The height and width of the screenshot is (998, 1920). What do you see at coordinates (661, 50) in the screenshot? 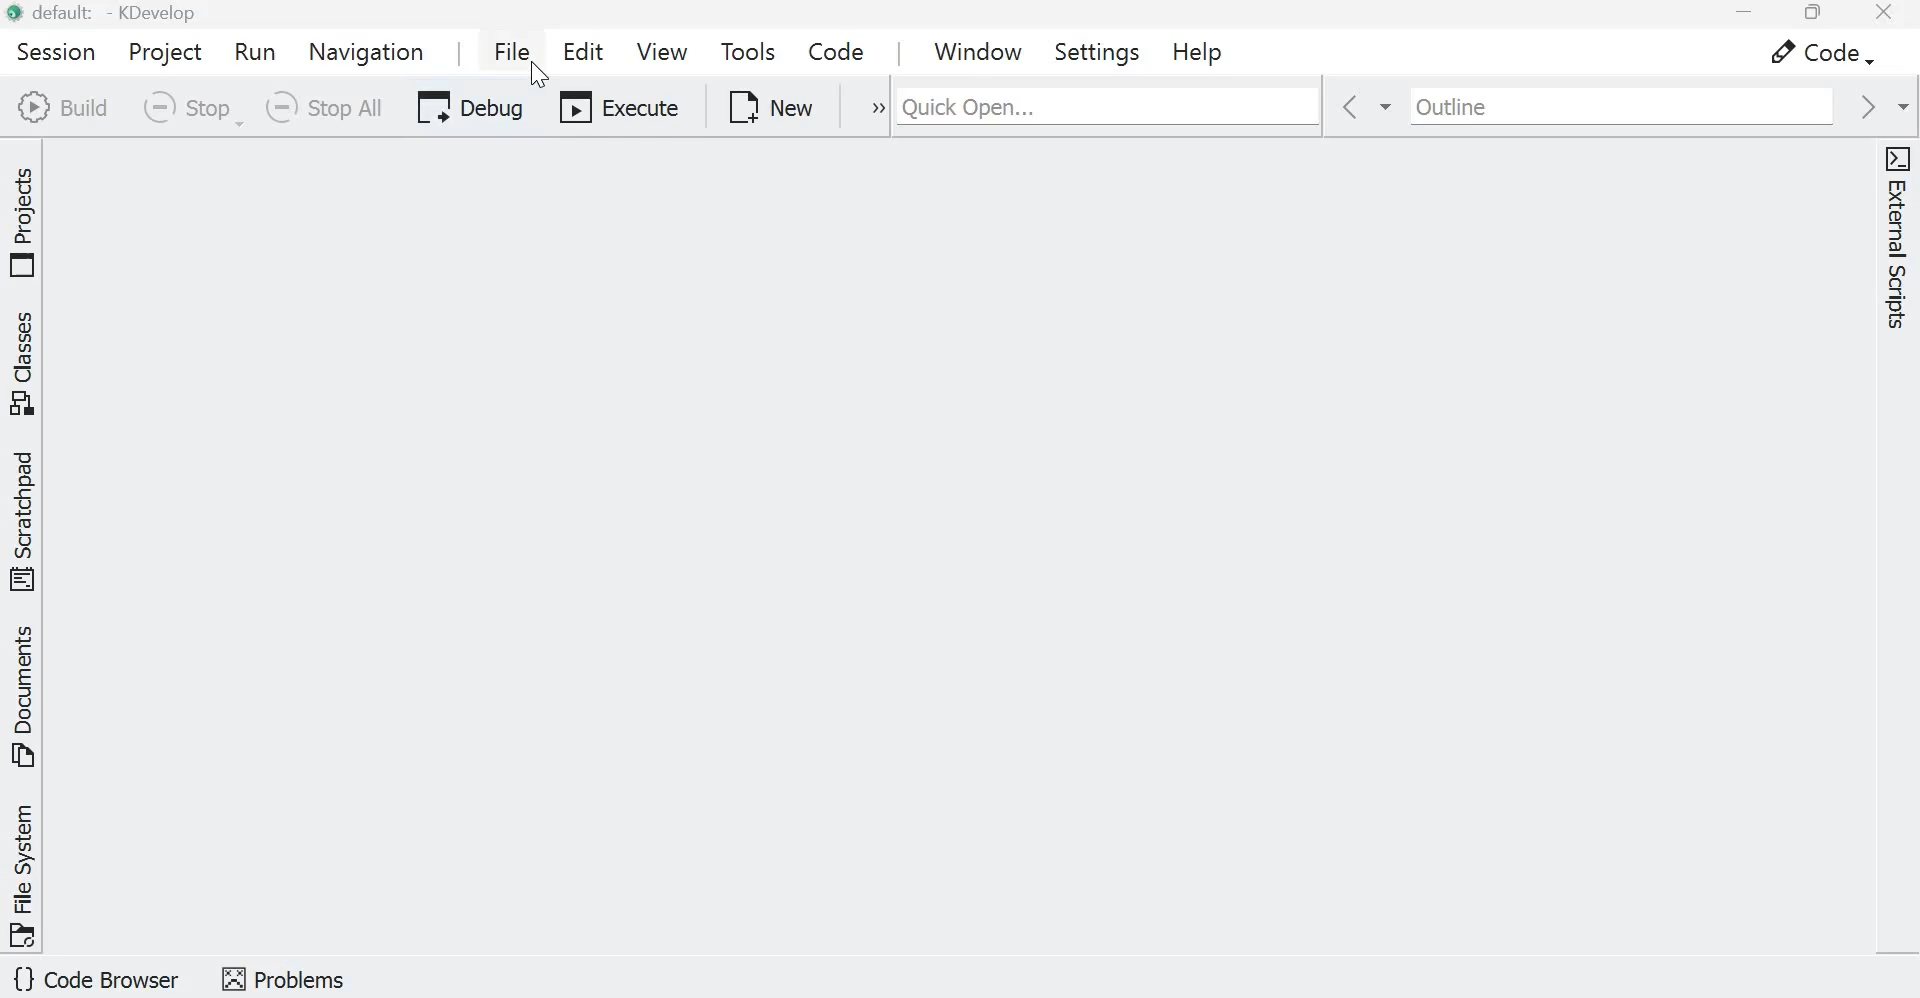
I see `View` at bounding box center [661, 50].